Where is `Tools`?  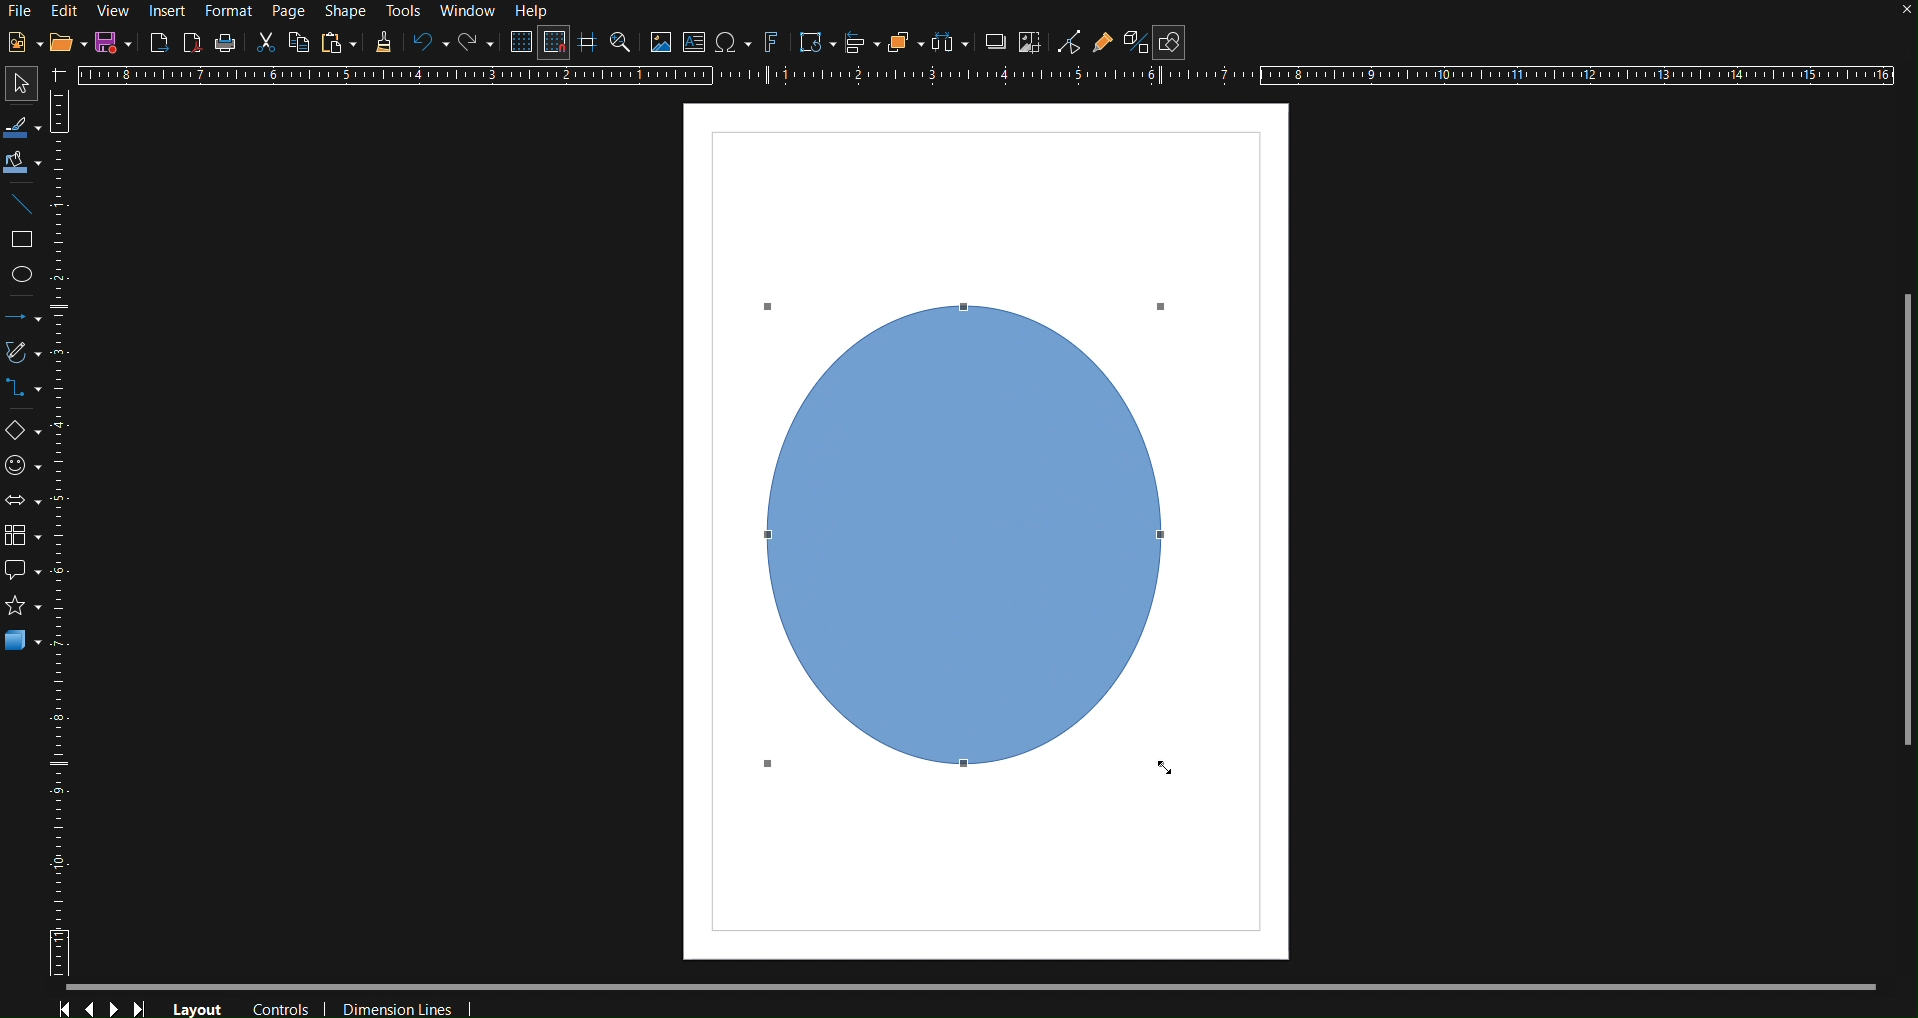
Tools is located at coordinates (405, 12).